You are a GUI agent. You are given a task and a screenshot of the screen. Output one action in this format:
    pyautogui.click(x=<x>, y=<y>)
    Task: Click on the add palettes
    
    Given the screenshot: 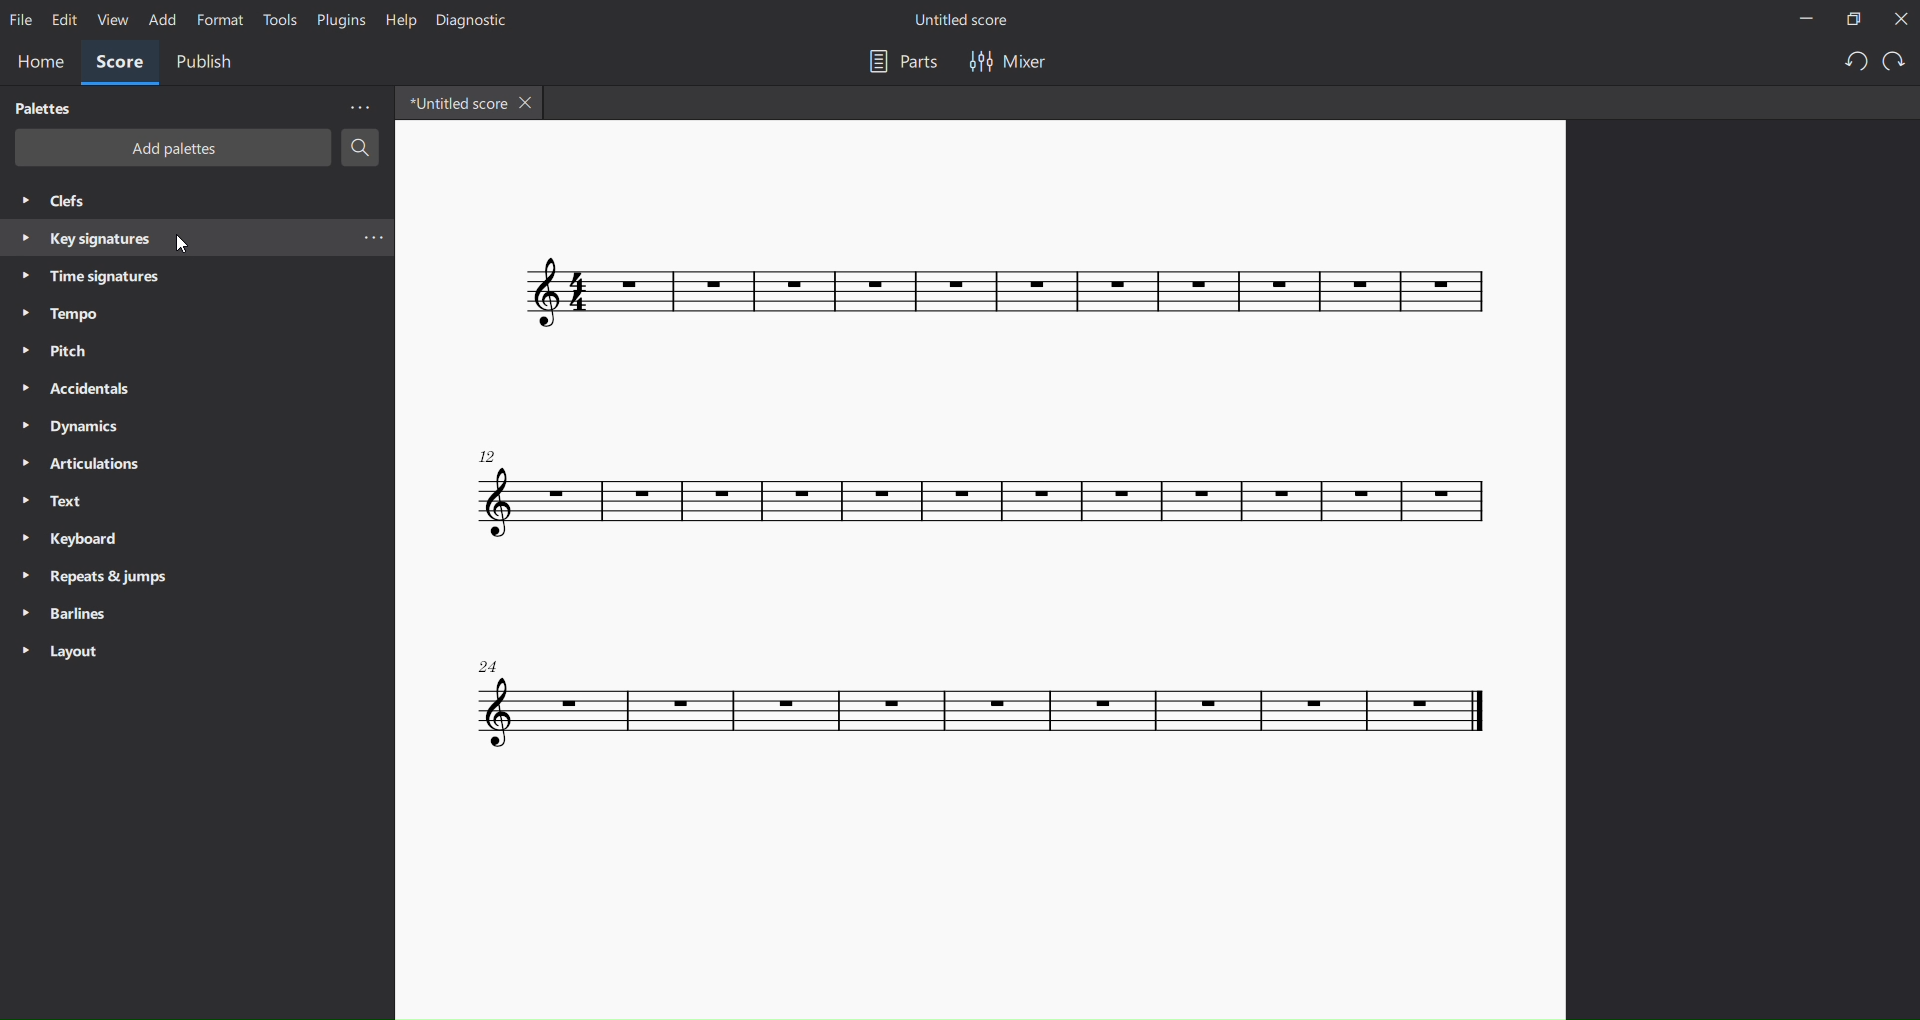 What is the action you would take?
    pyautogui.click(x=172, y=149)
    